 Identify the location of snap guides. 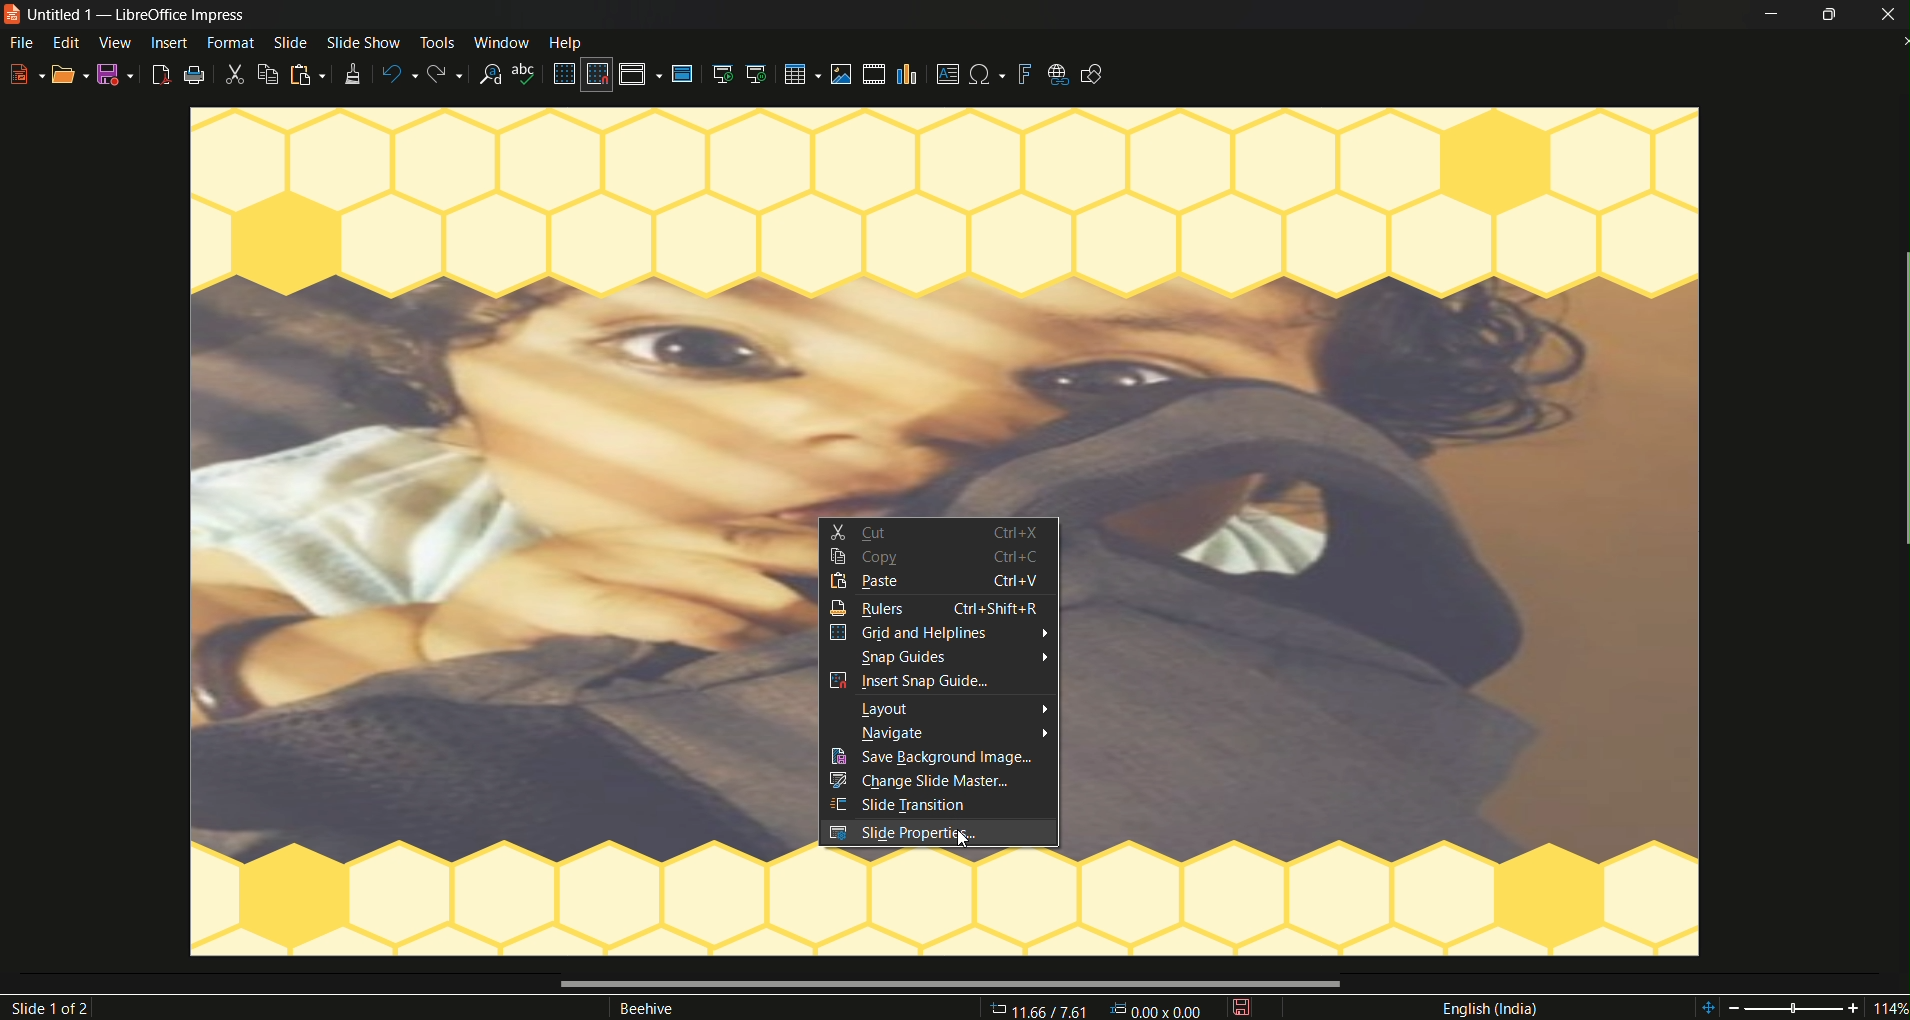
(894, 659).